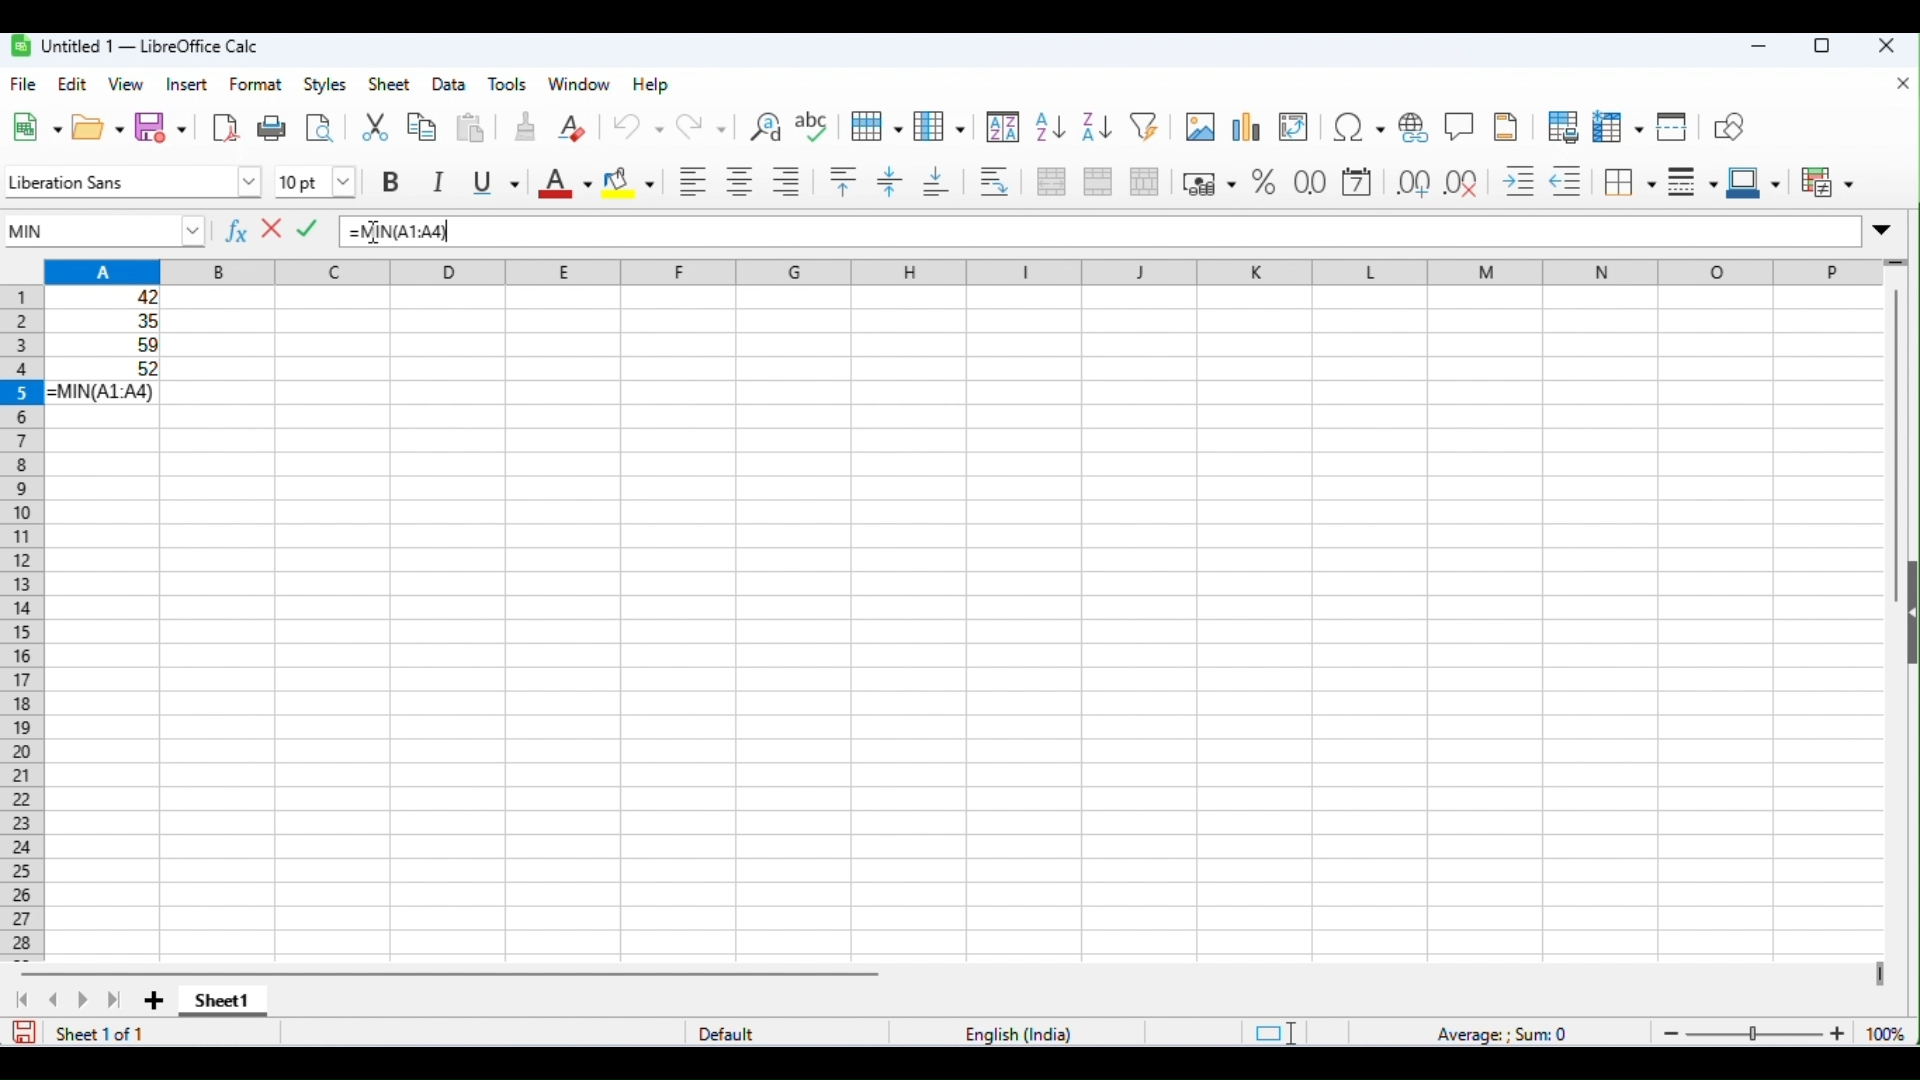  What do you see at coordinates (1414, 126) in the screenshot?
I see `insert hyperlink` at bounding box center [1414, 126].